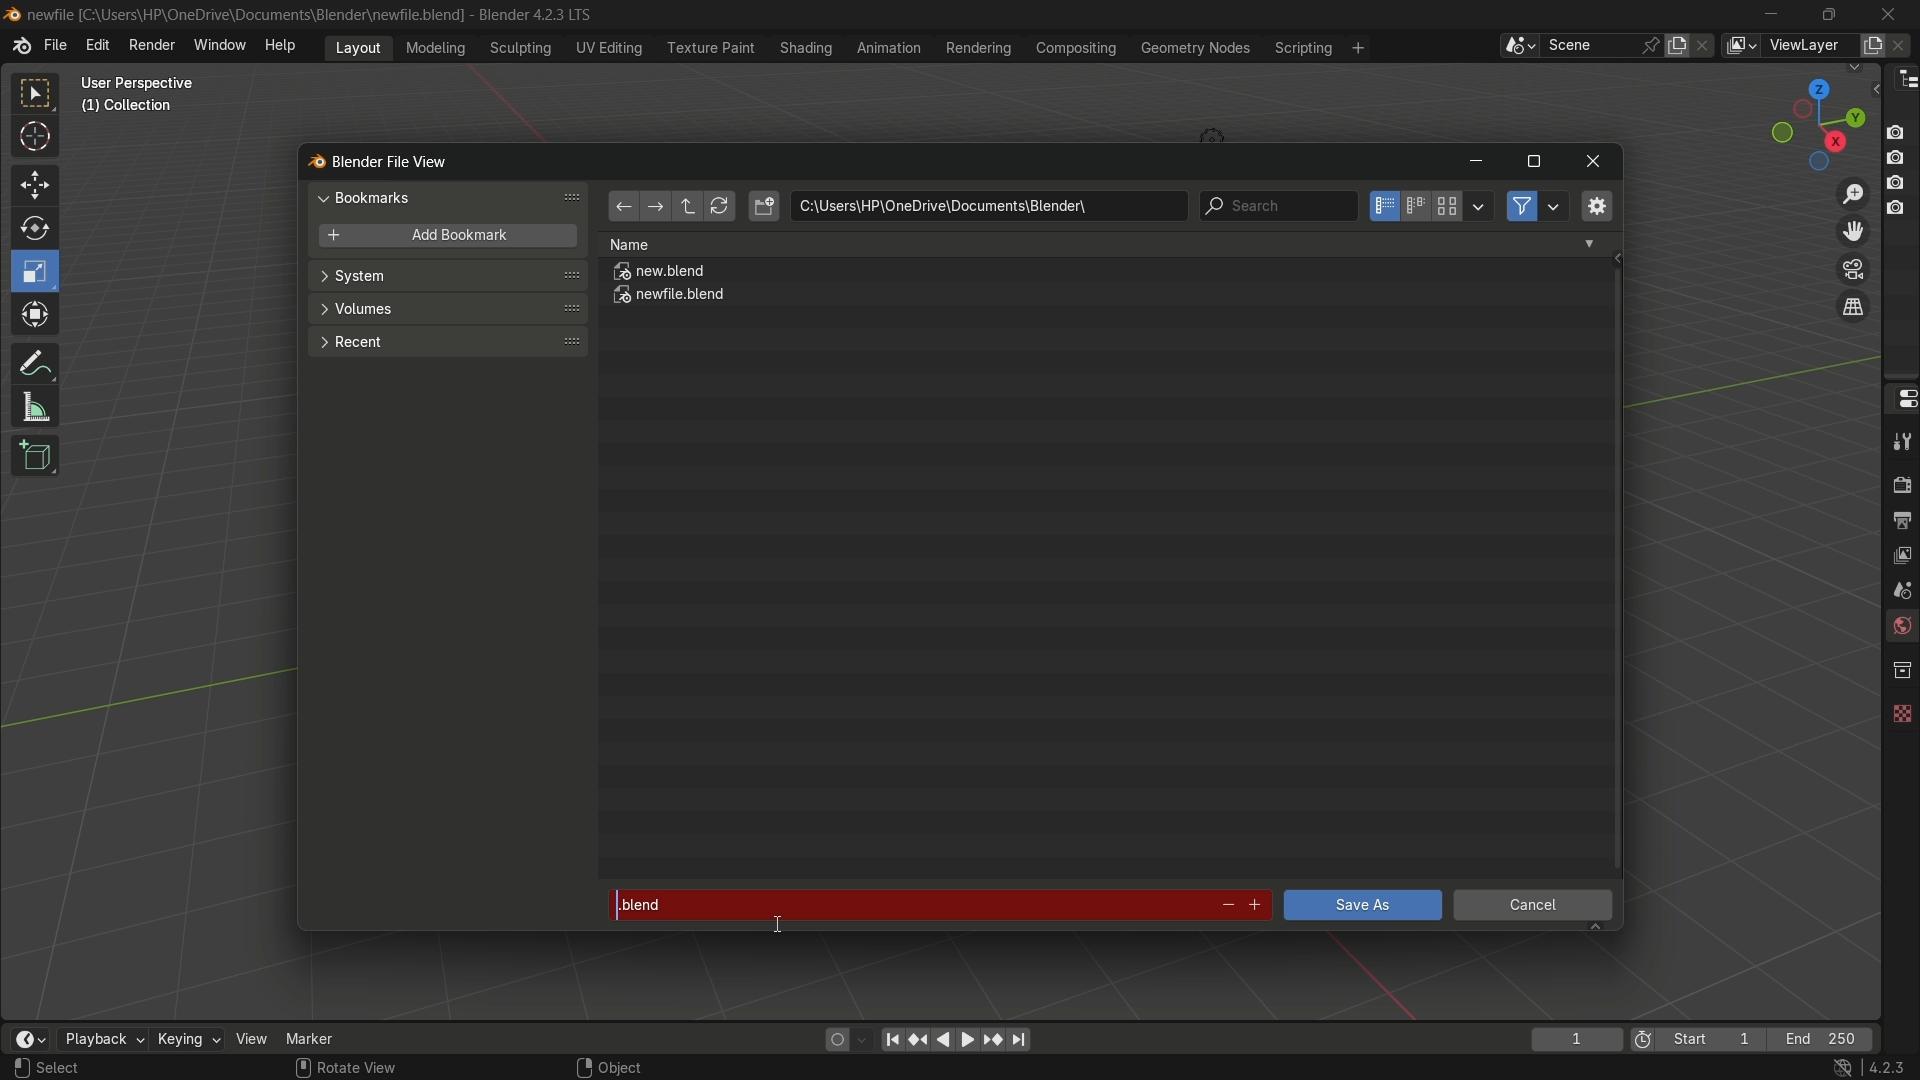  Describe the element at coordinates (661, 274) in the screenshot. I see `new.blend file` at that location.